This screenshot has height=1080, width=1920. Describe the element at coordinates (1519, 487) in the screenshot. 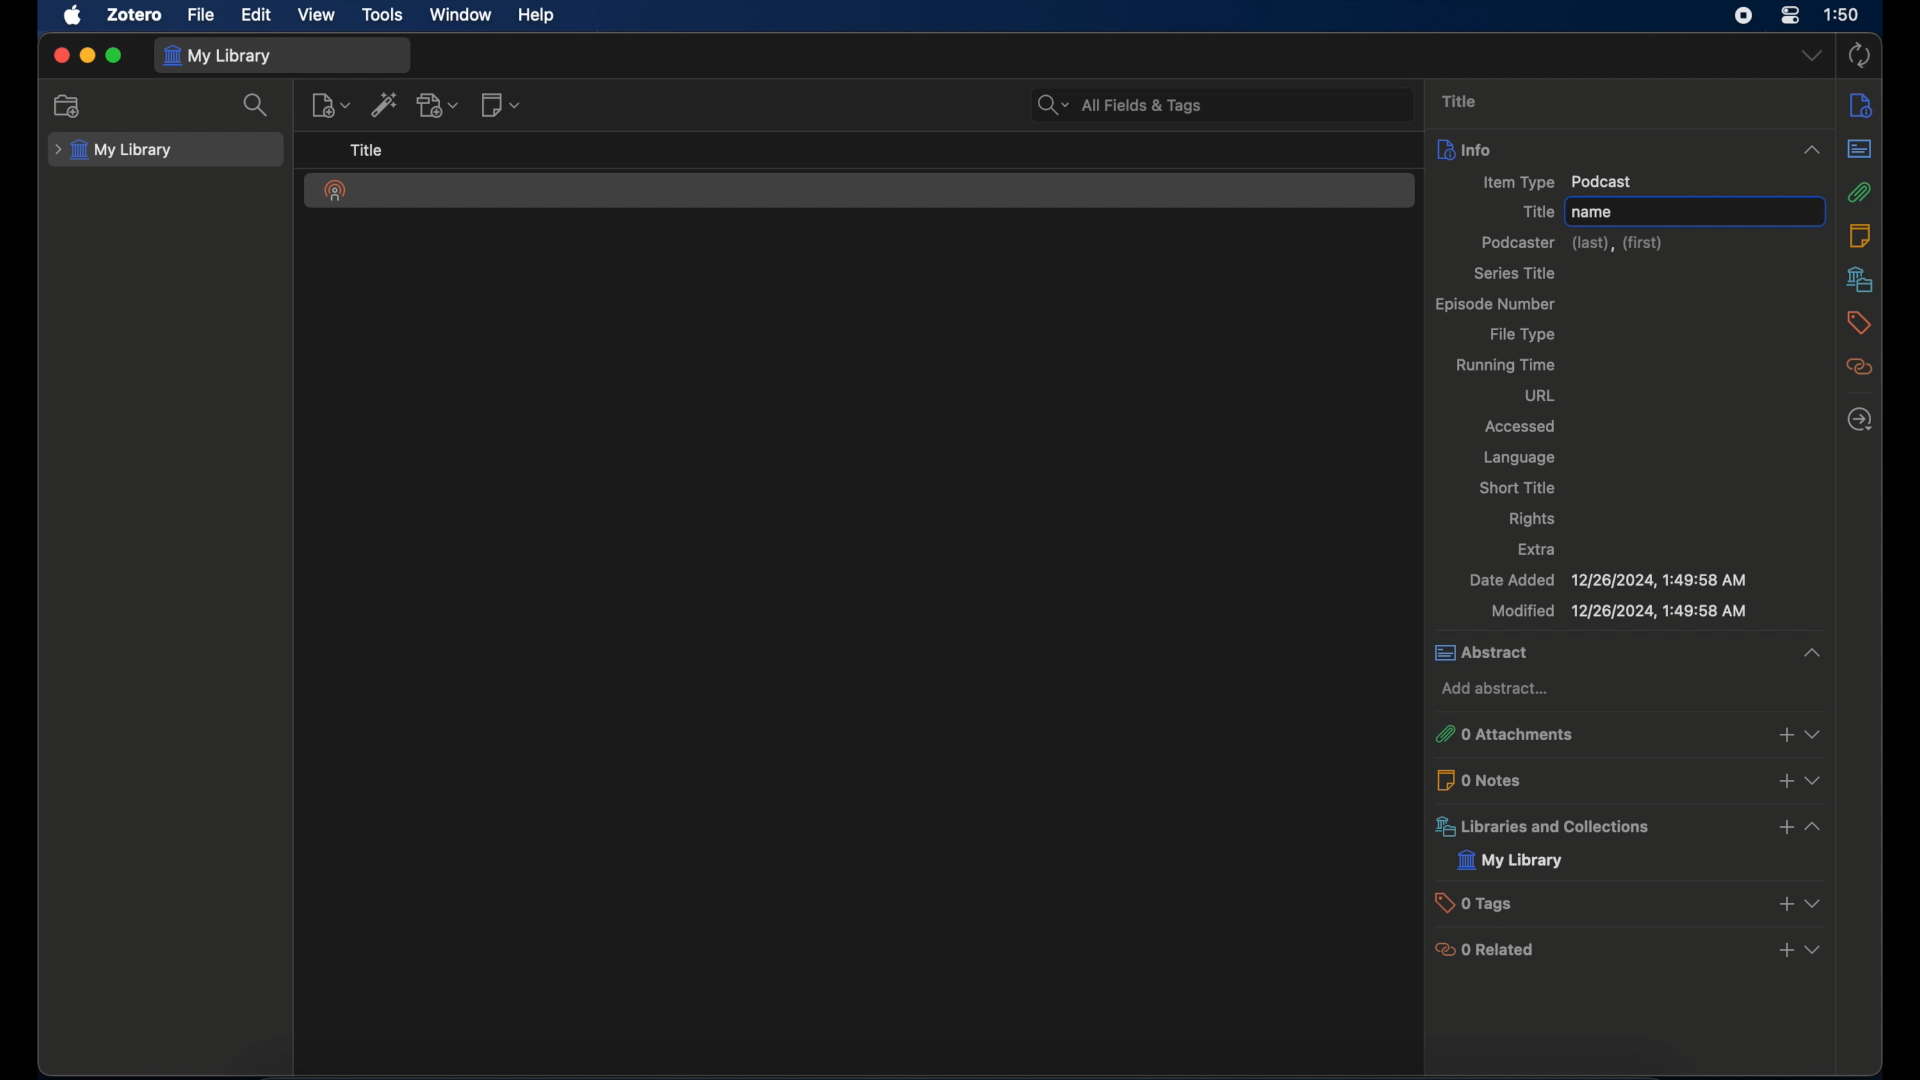

I see `short title` at that location.